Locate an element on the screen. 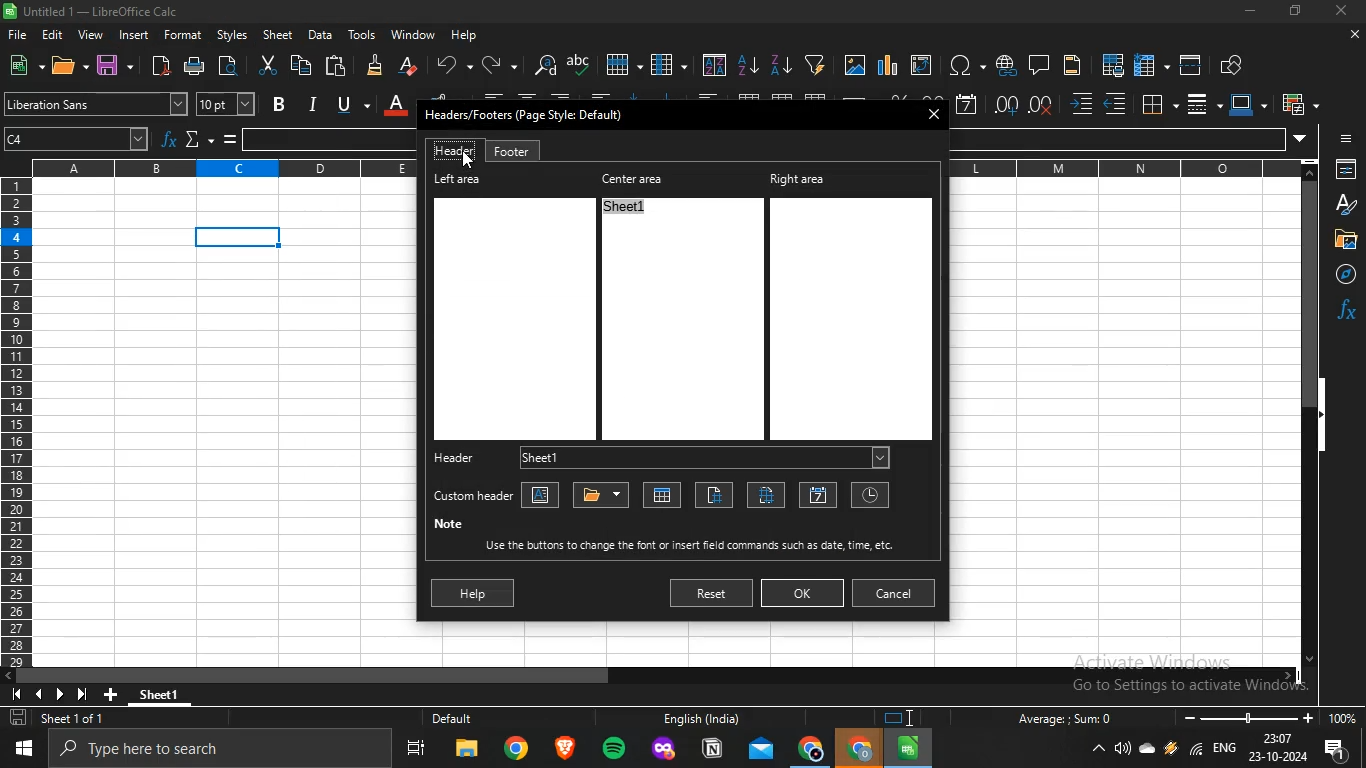  navigator is located at coordinates (1340, 274).